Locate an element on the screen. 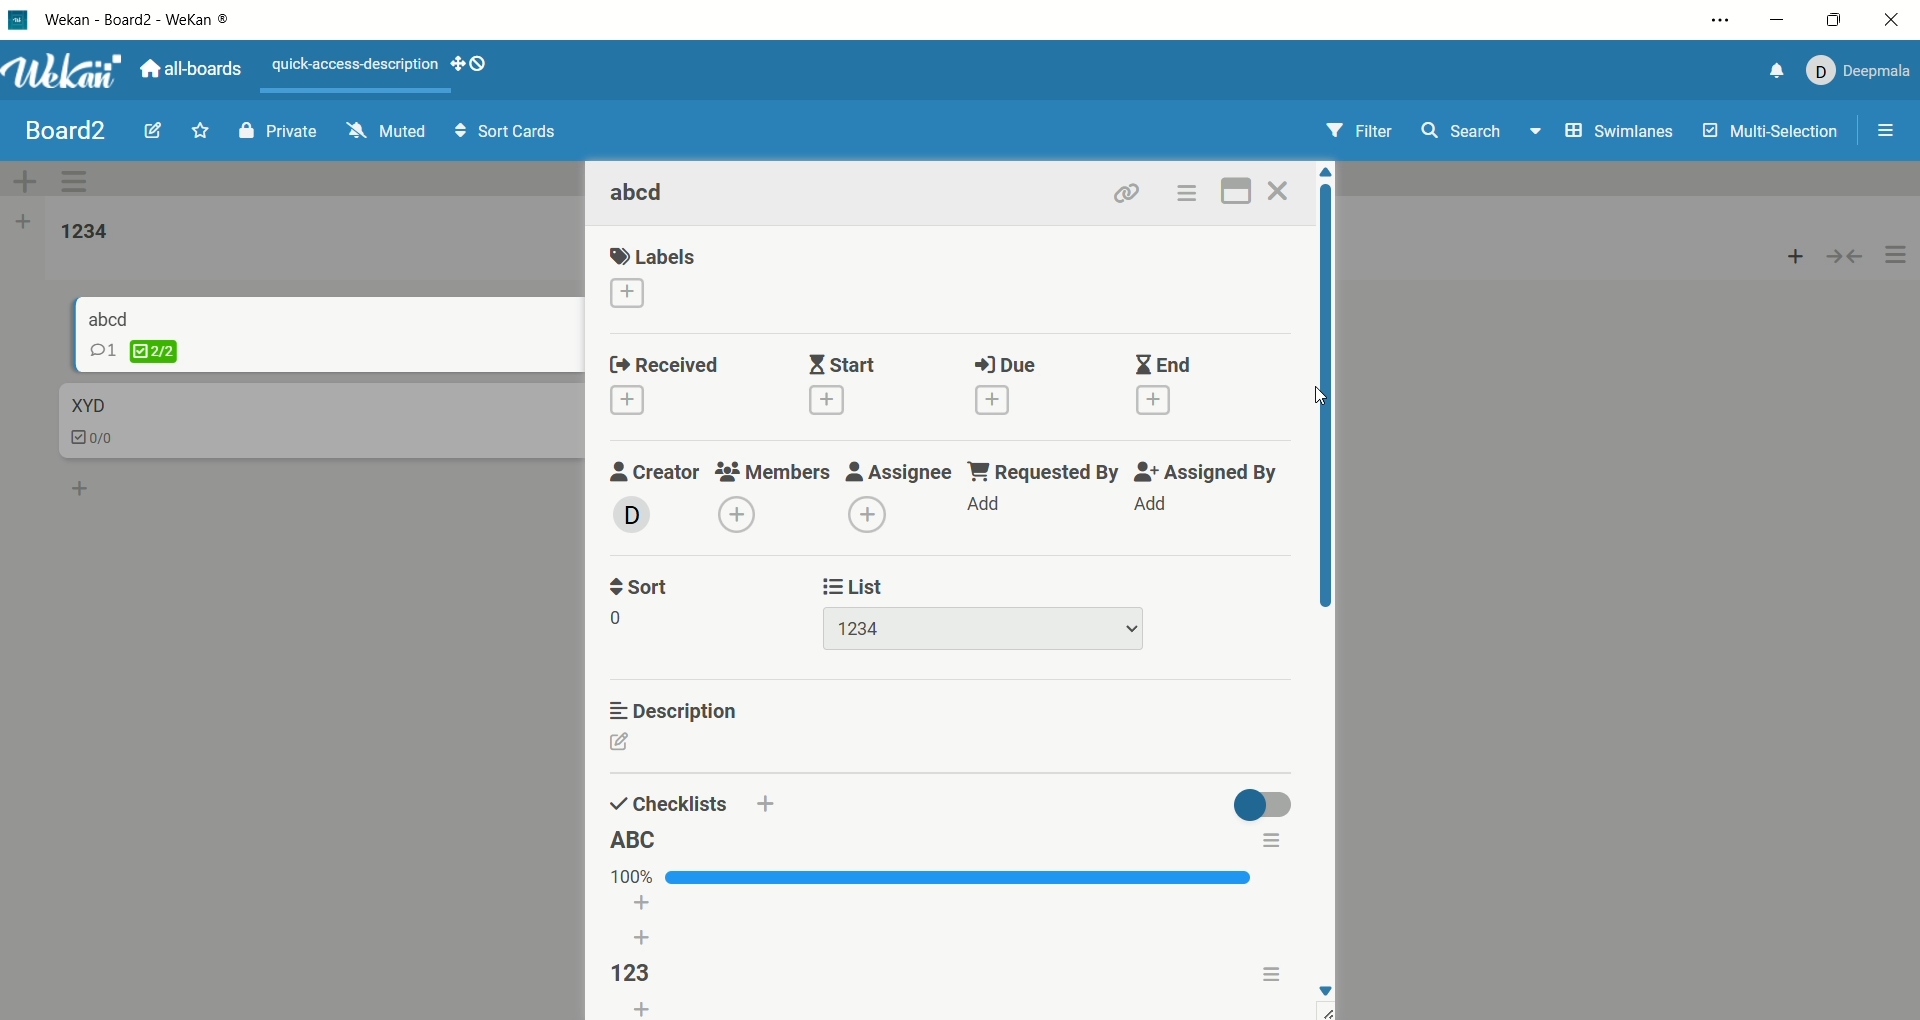 This screenshot has width=1920, height=1020. list is located at coordinates (986, 629).